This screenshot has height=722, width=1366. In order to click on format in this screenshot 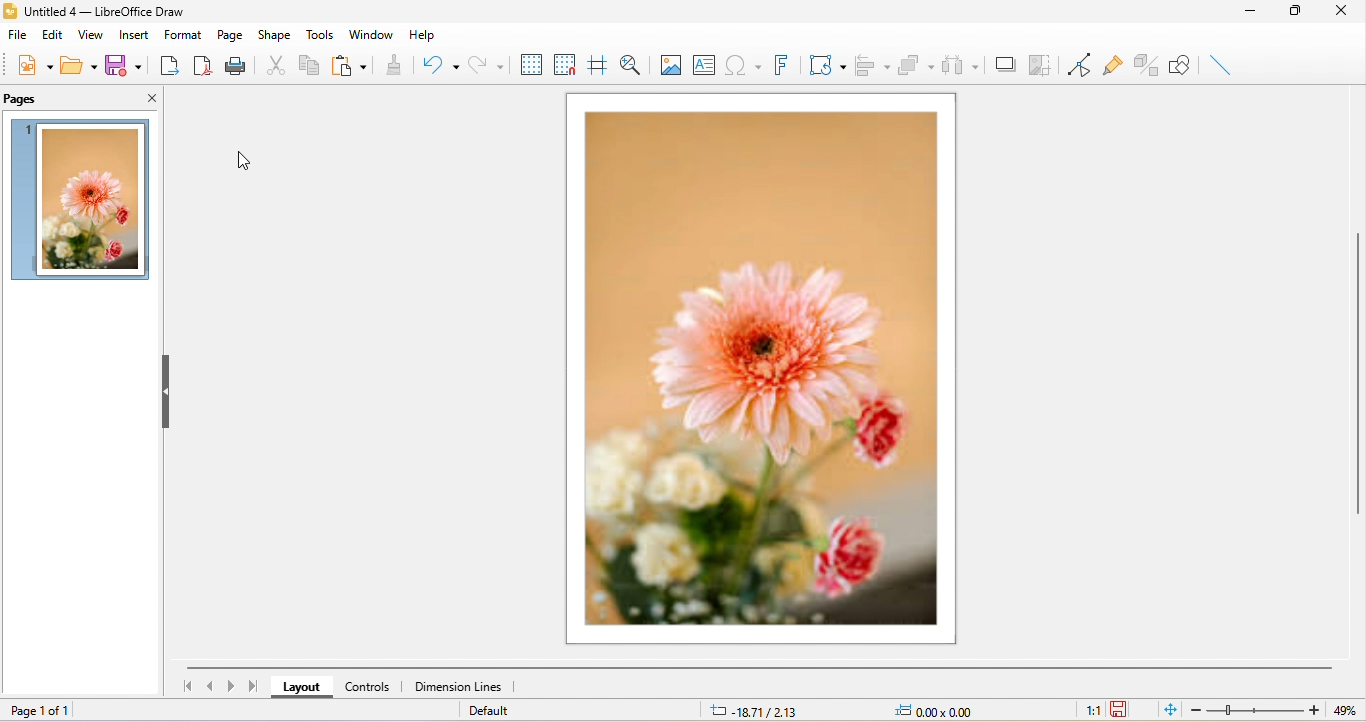, I will do `click(182, 34)`.